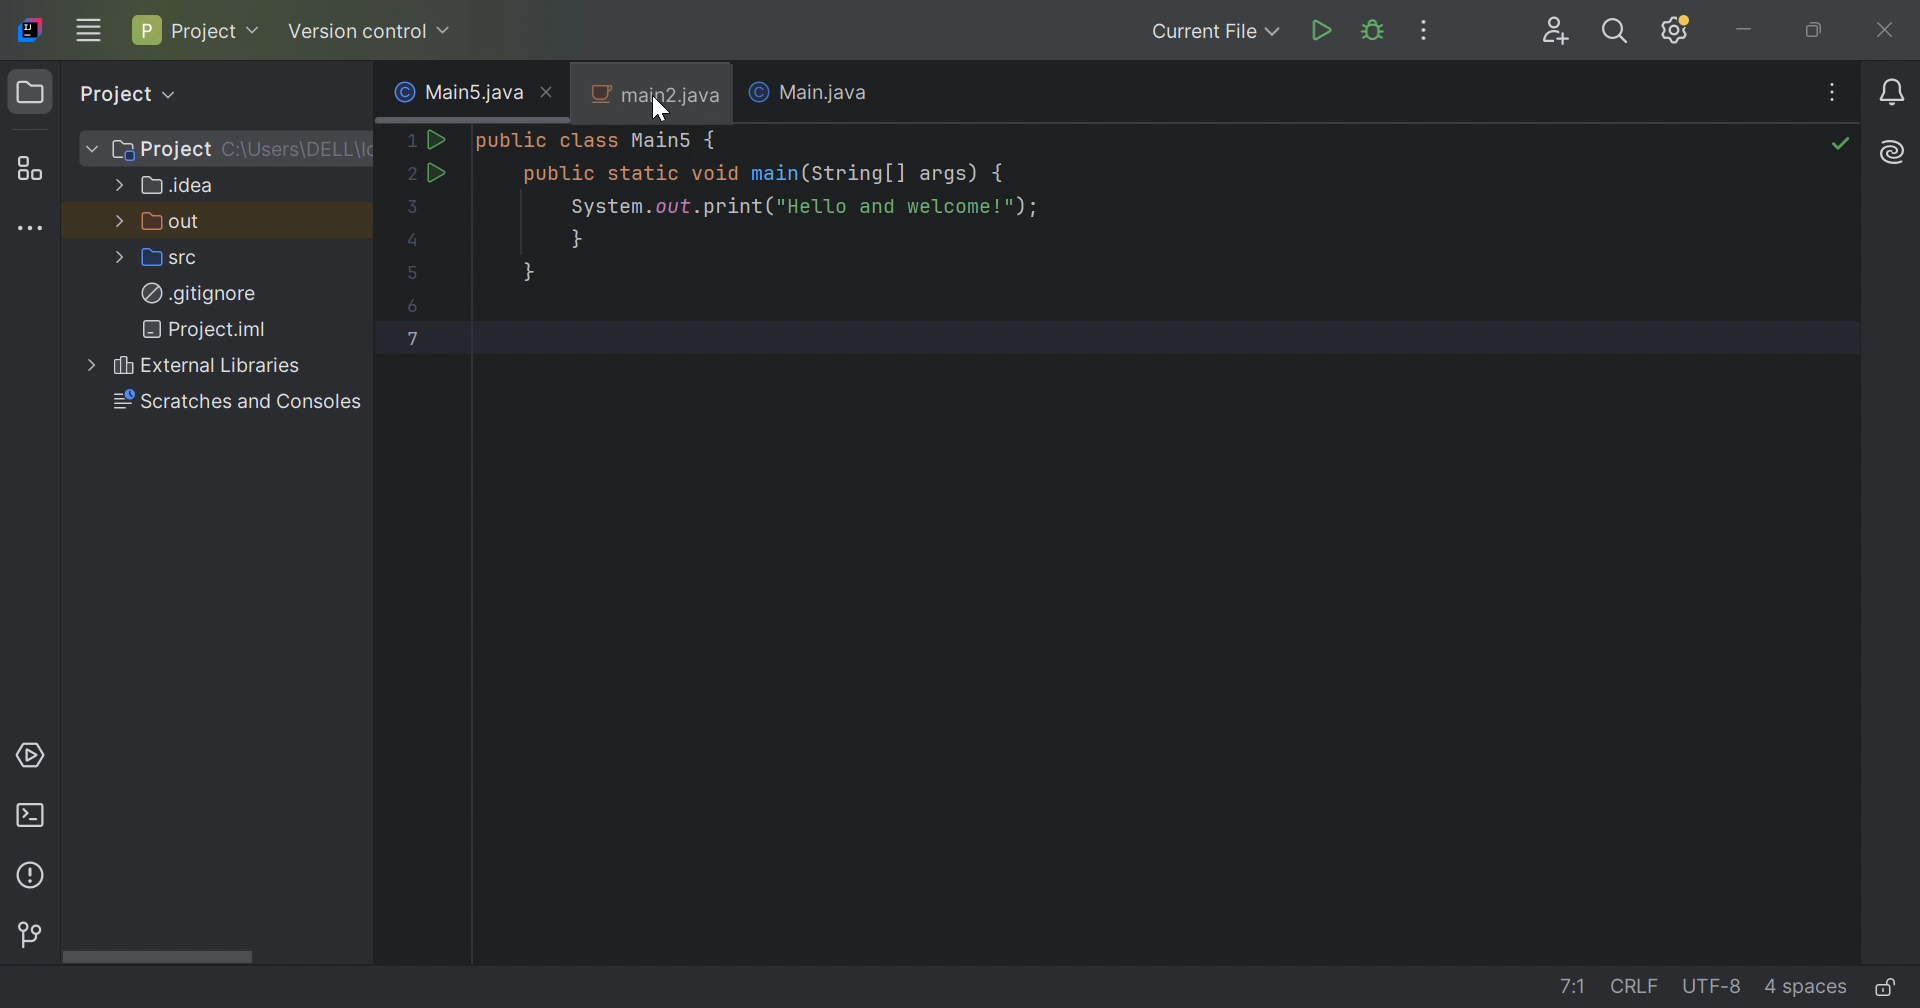  I want to click on Project, so click(124, 94).